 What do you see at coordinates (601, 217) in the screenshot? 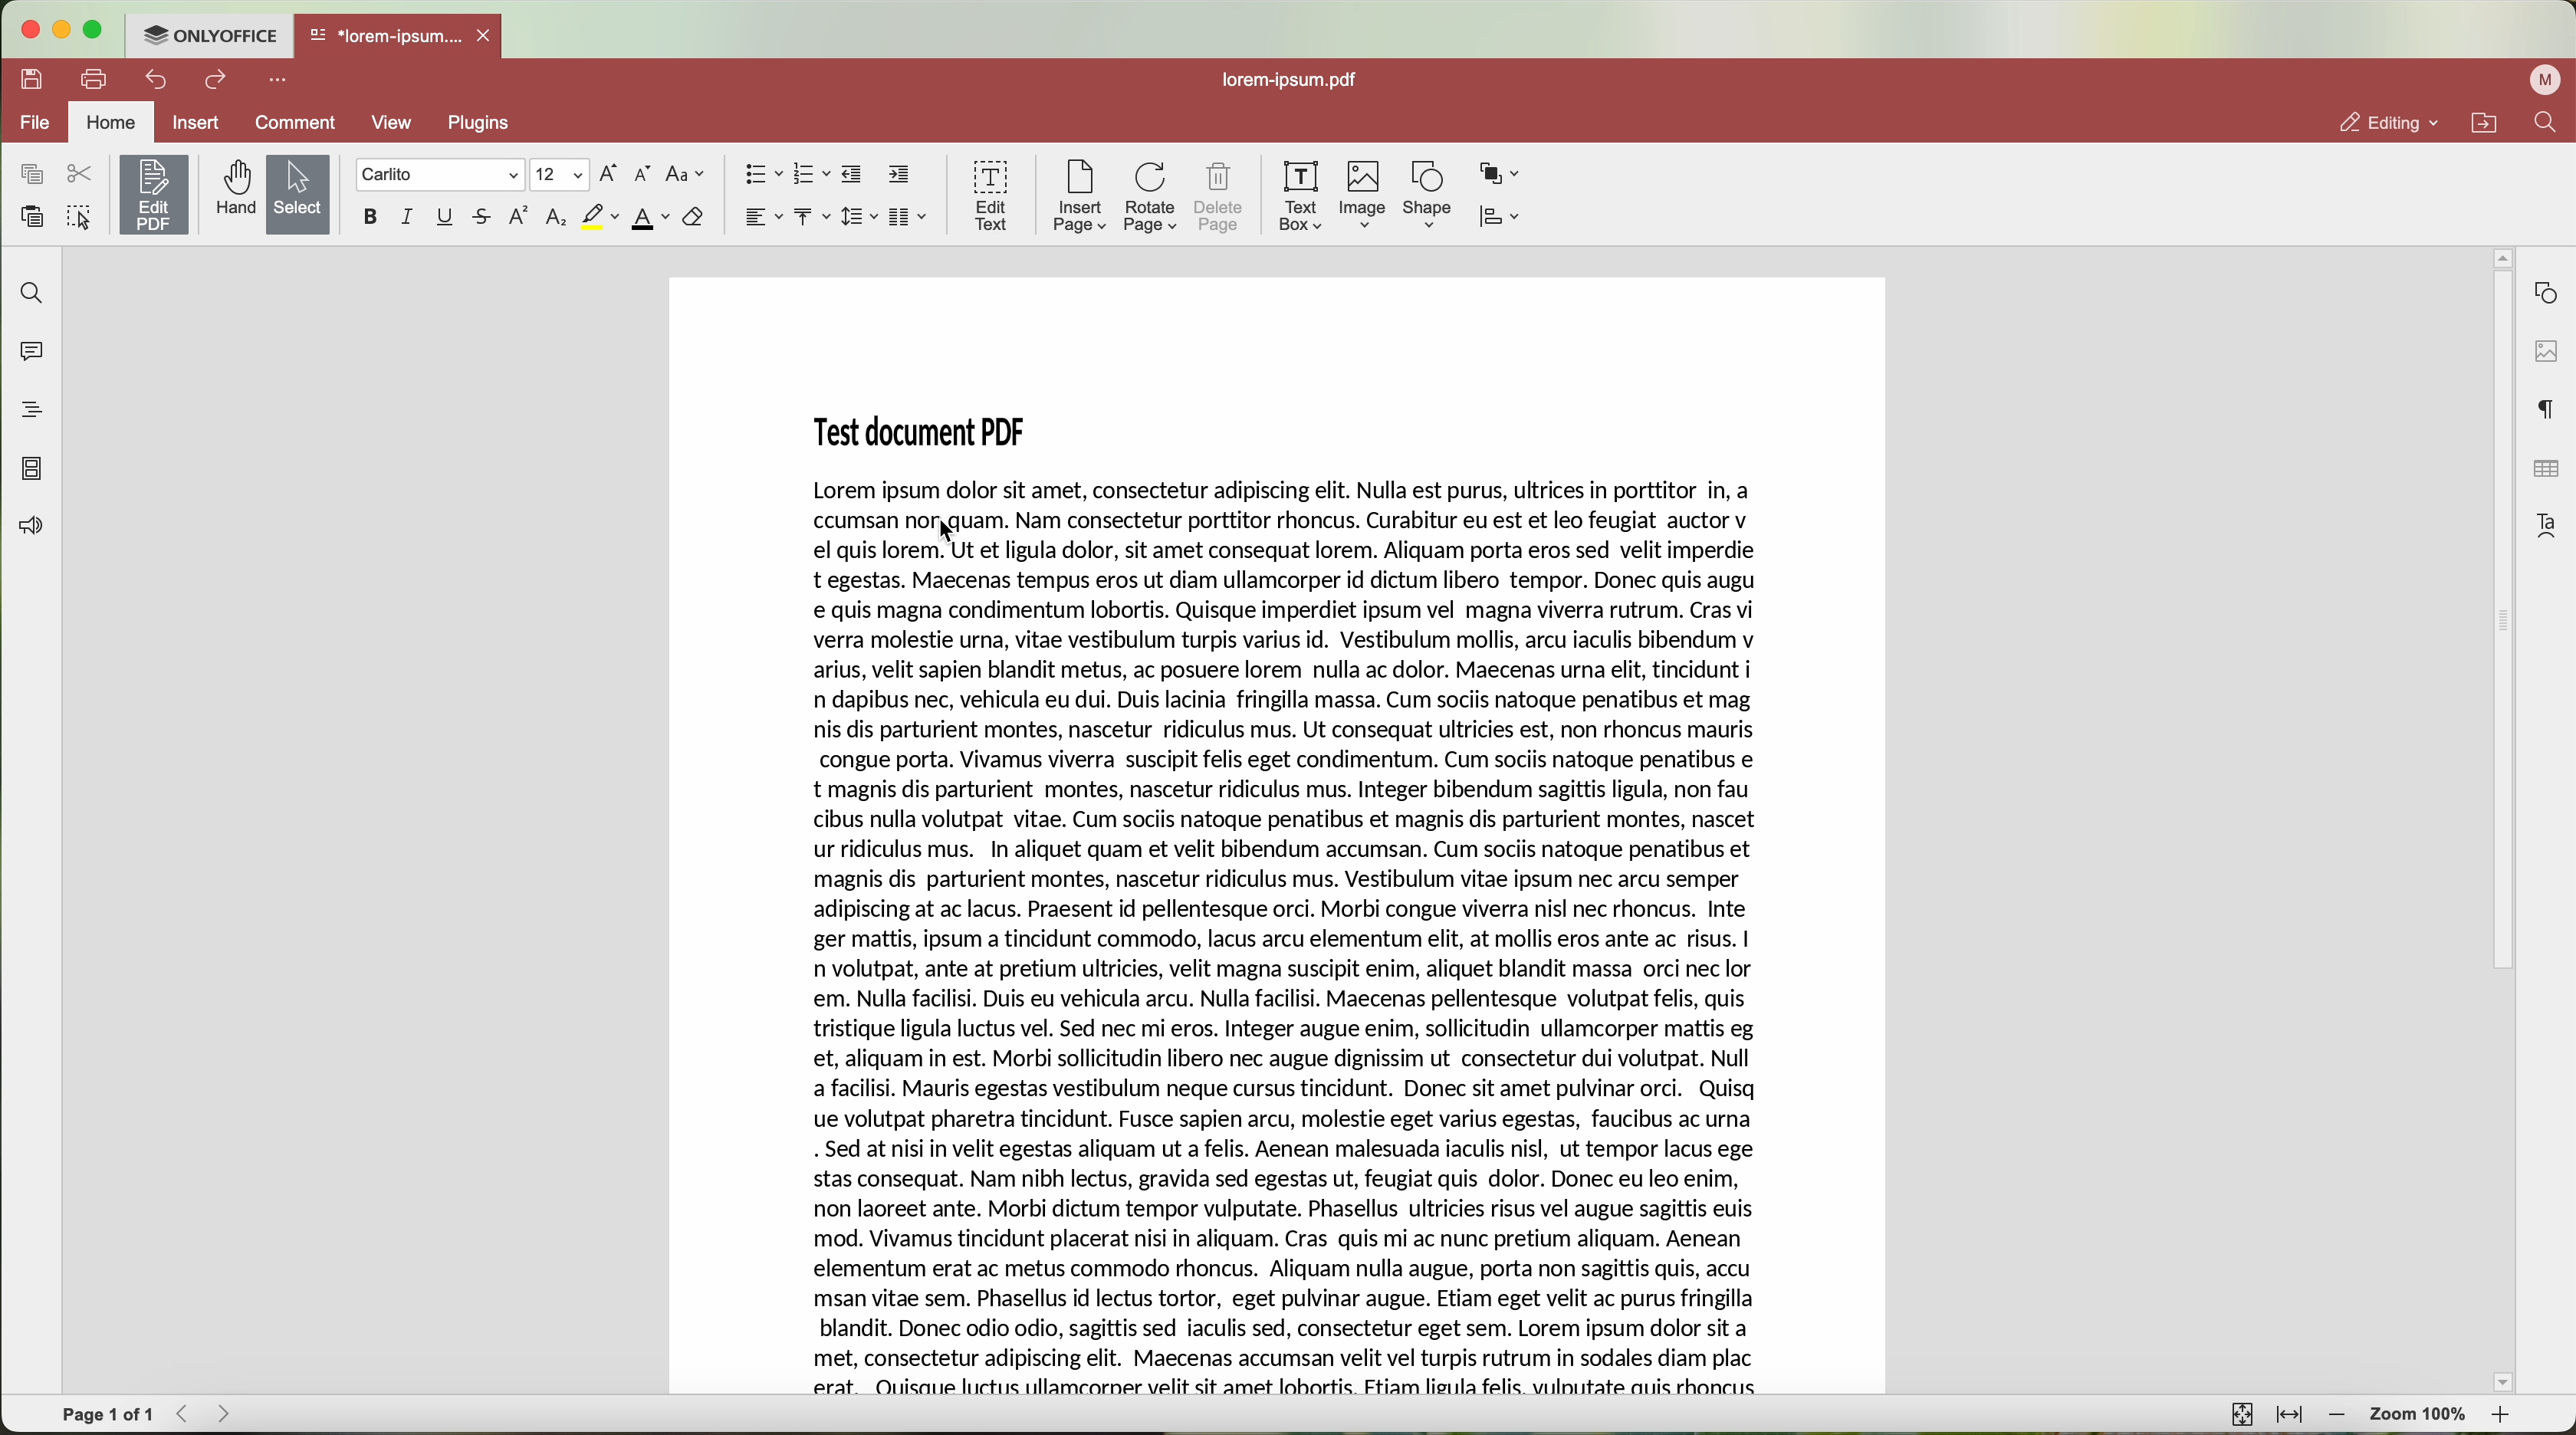
I see `highlight color` at bounding box center [601, 217].